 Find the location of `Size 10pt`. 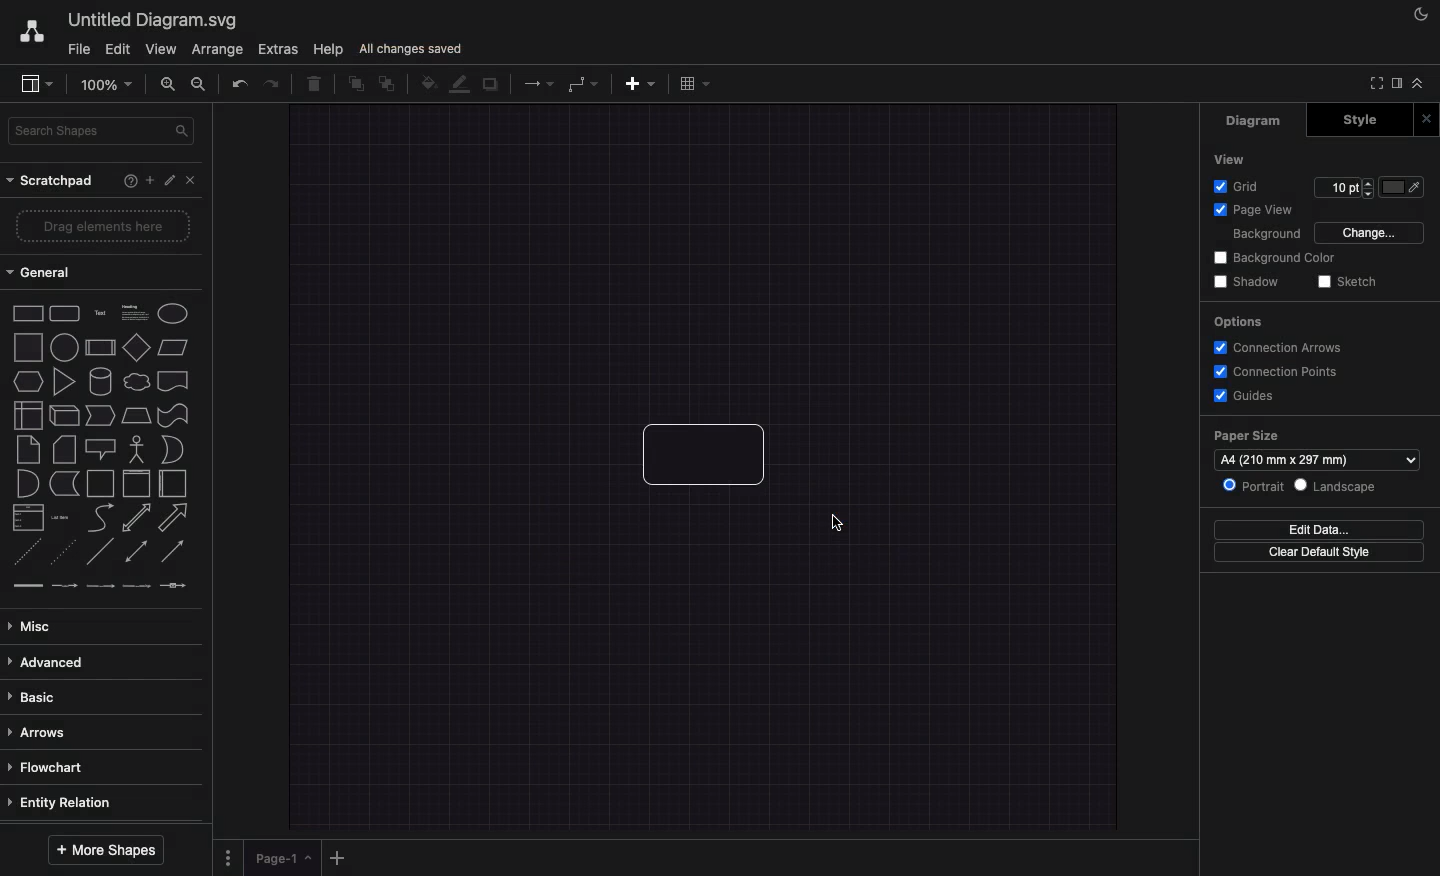

Size 10pt is located at coordinates (1344, 188).